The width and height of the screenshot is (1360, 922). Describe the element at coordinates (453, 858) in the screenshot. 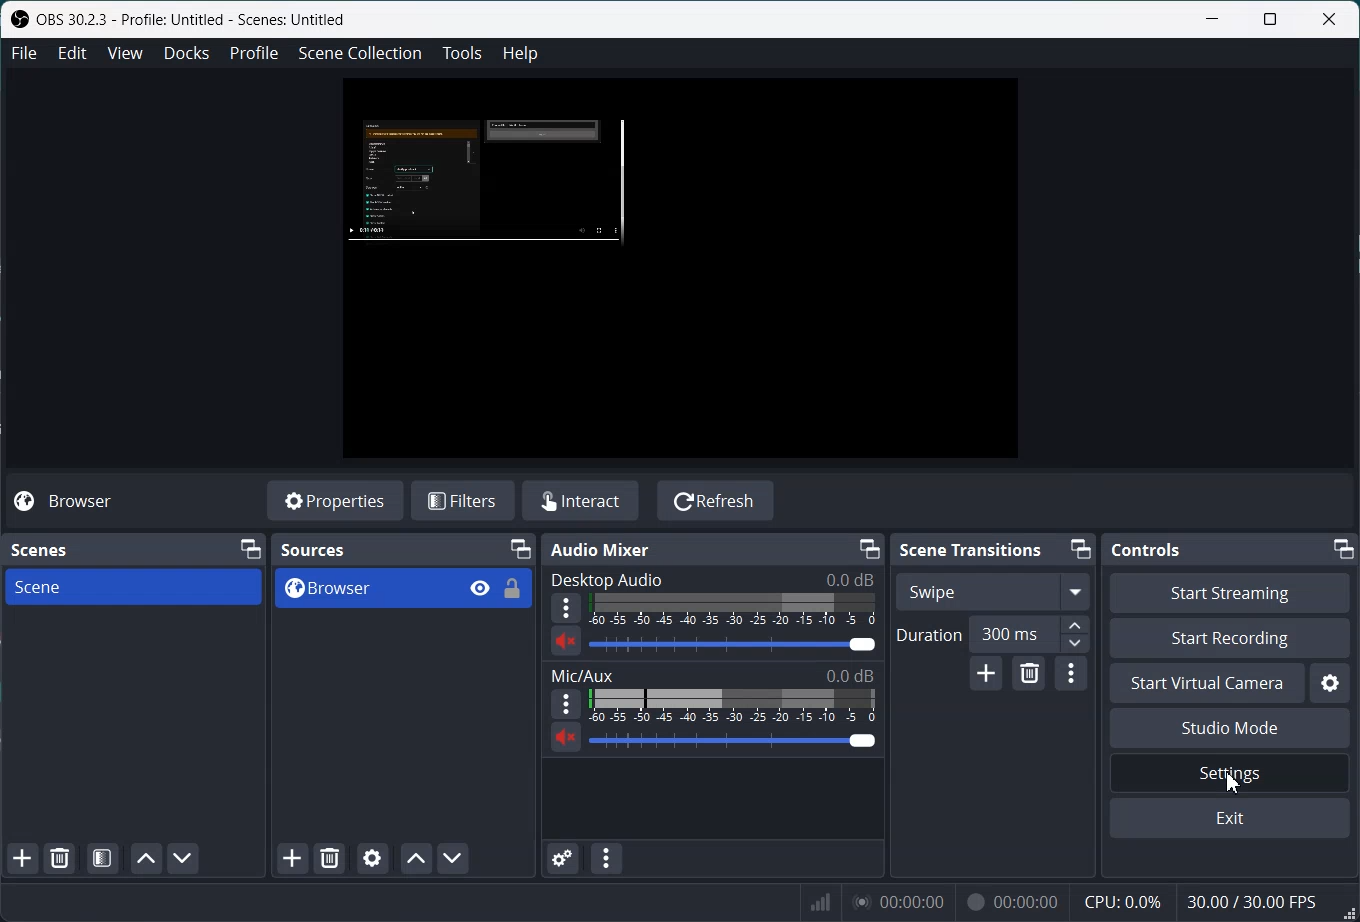

I see `Move Source Down` at that location.